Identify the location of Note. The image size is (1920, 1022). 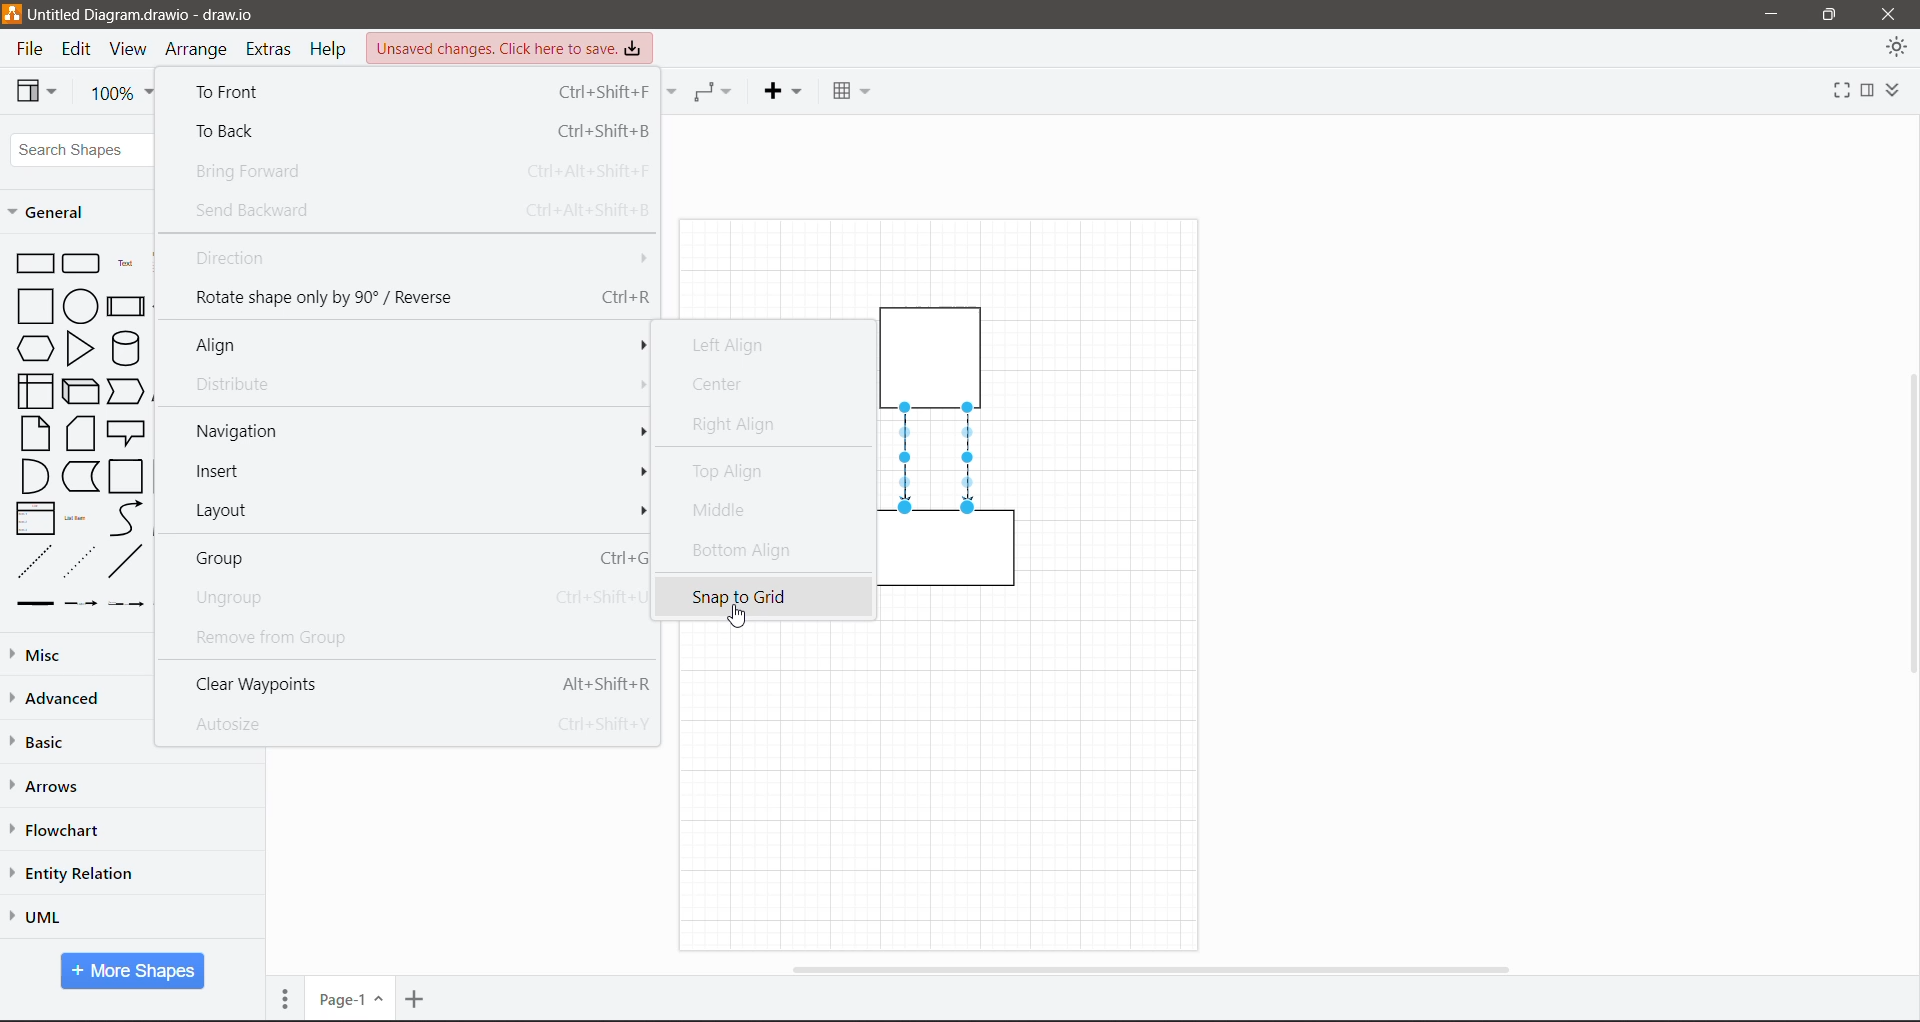
(35, 432).